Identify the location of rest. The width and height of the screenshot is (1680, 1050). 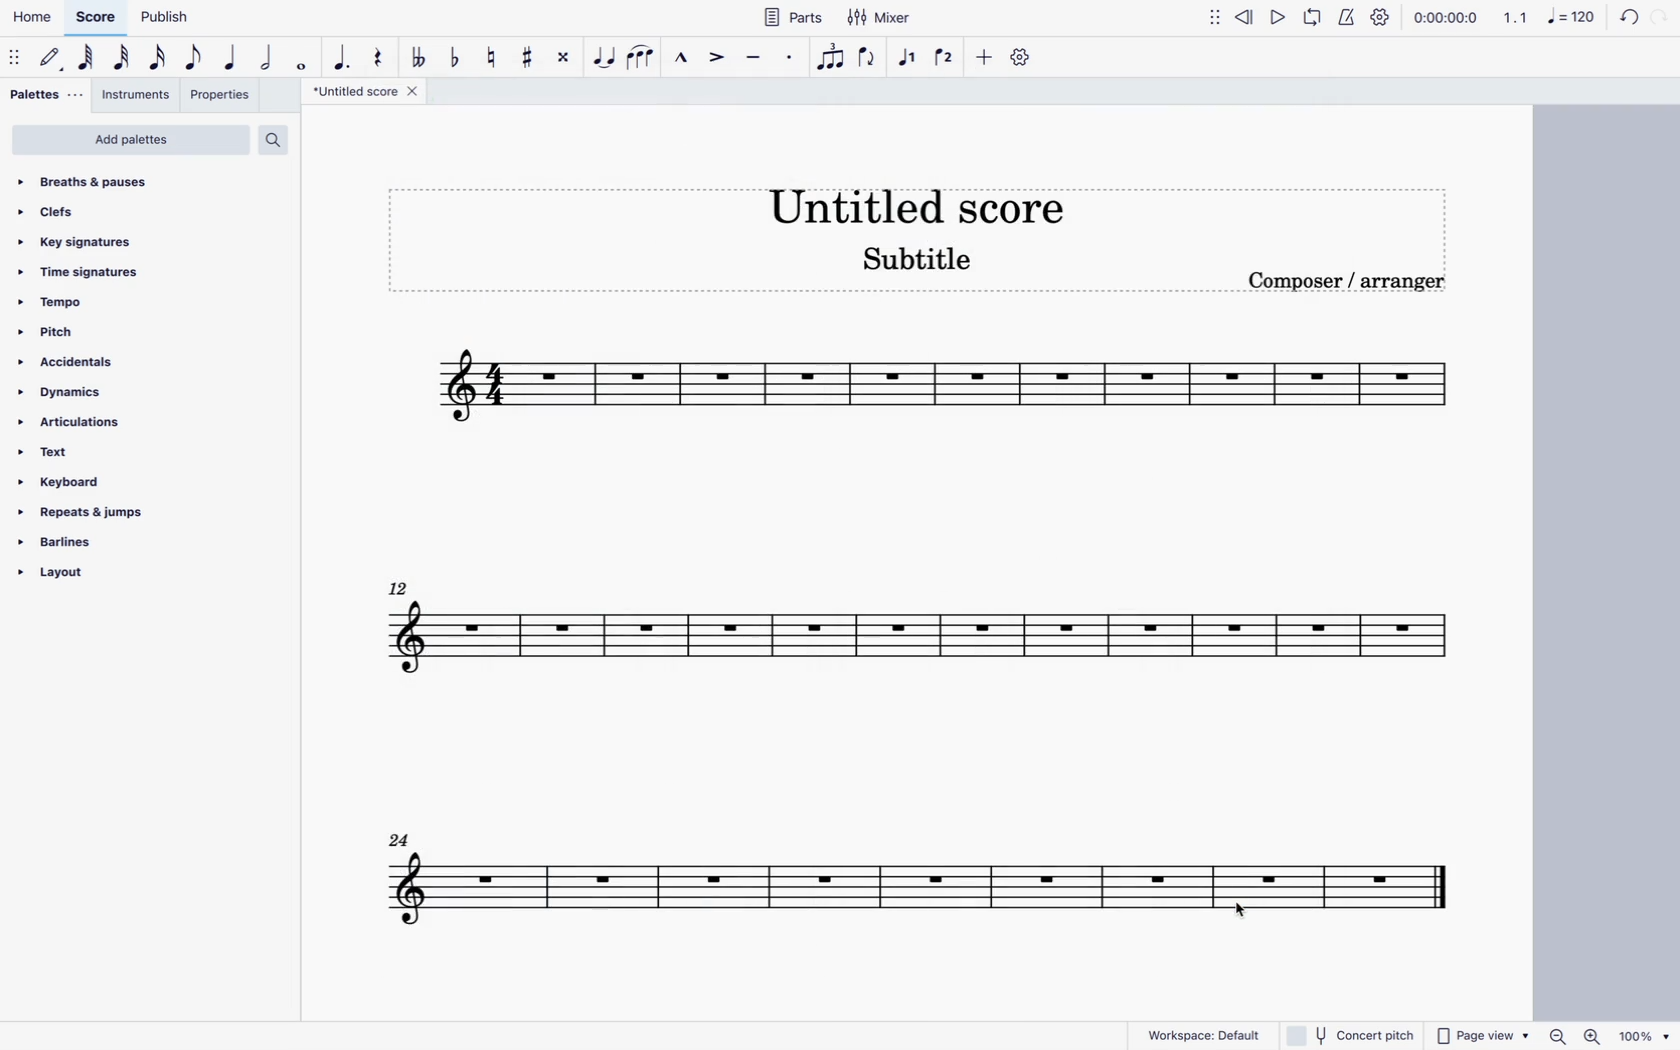
(380, 62).